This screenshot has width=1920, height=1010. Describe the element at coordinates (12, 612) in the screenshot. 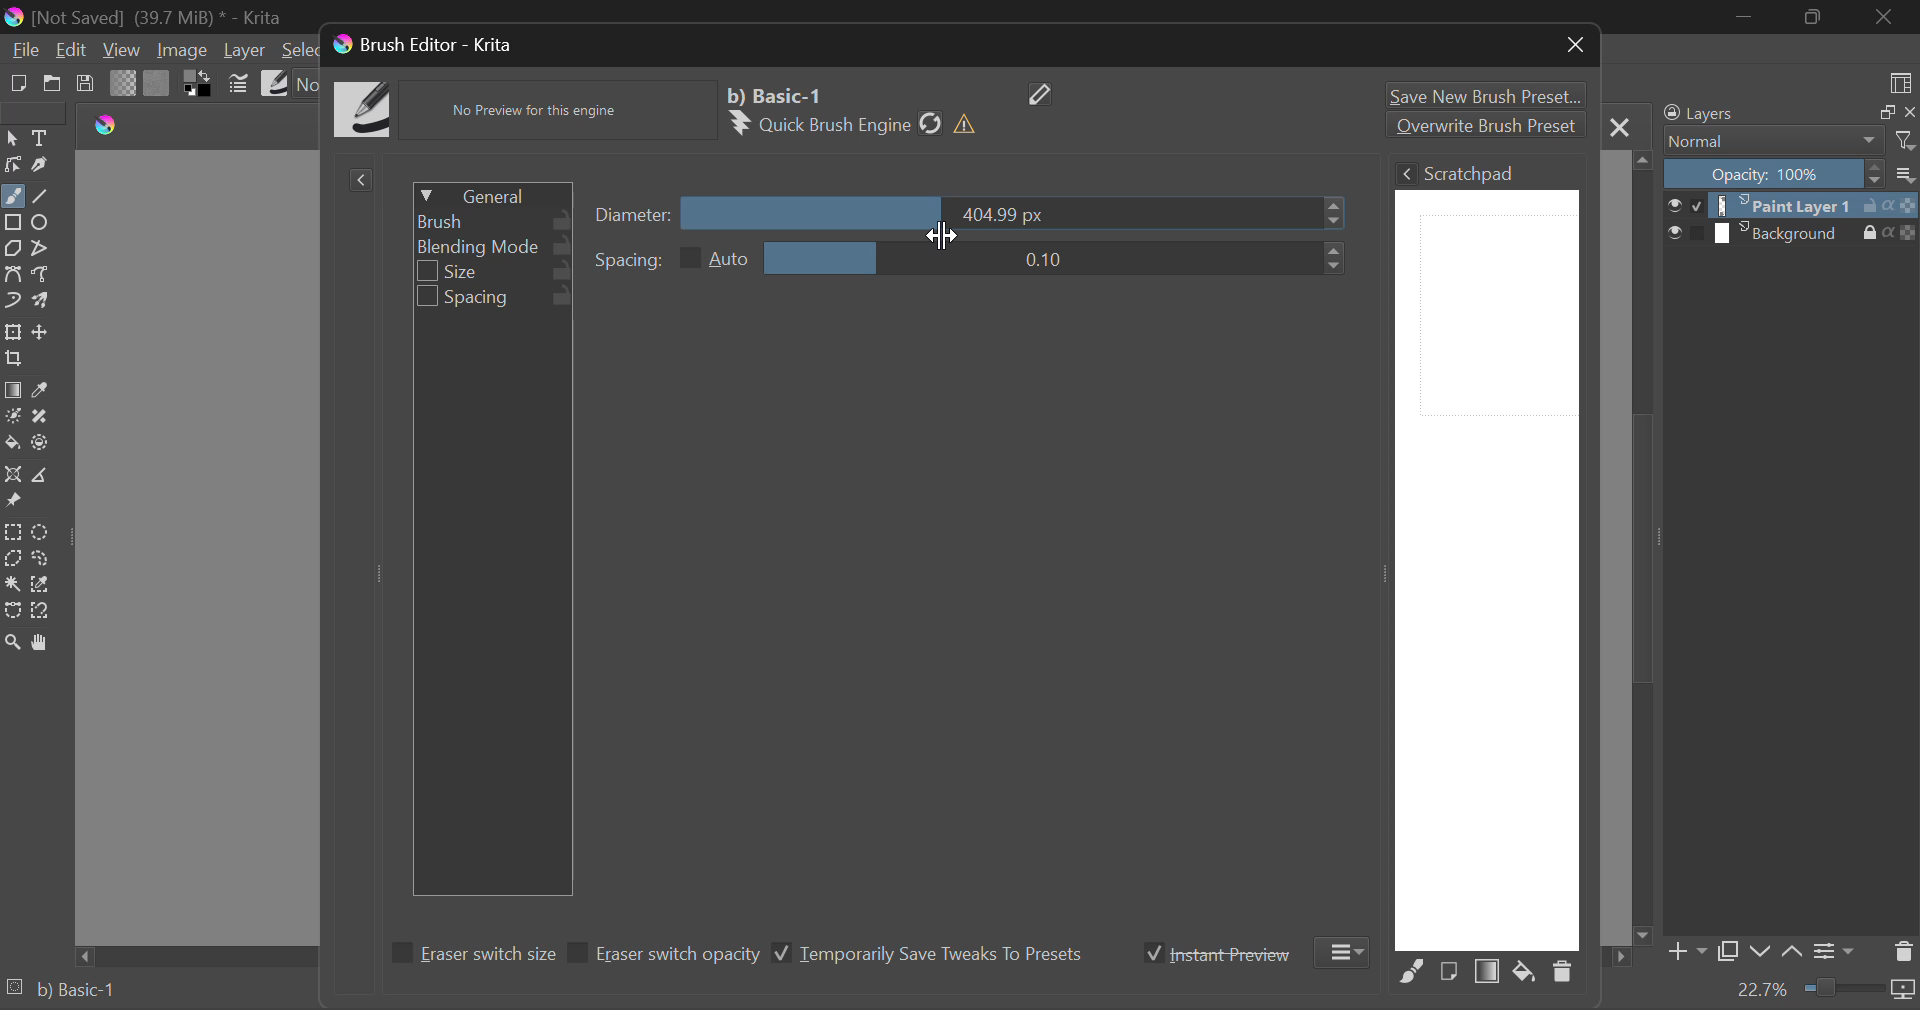

I see `Bezier Curve` at that location.